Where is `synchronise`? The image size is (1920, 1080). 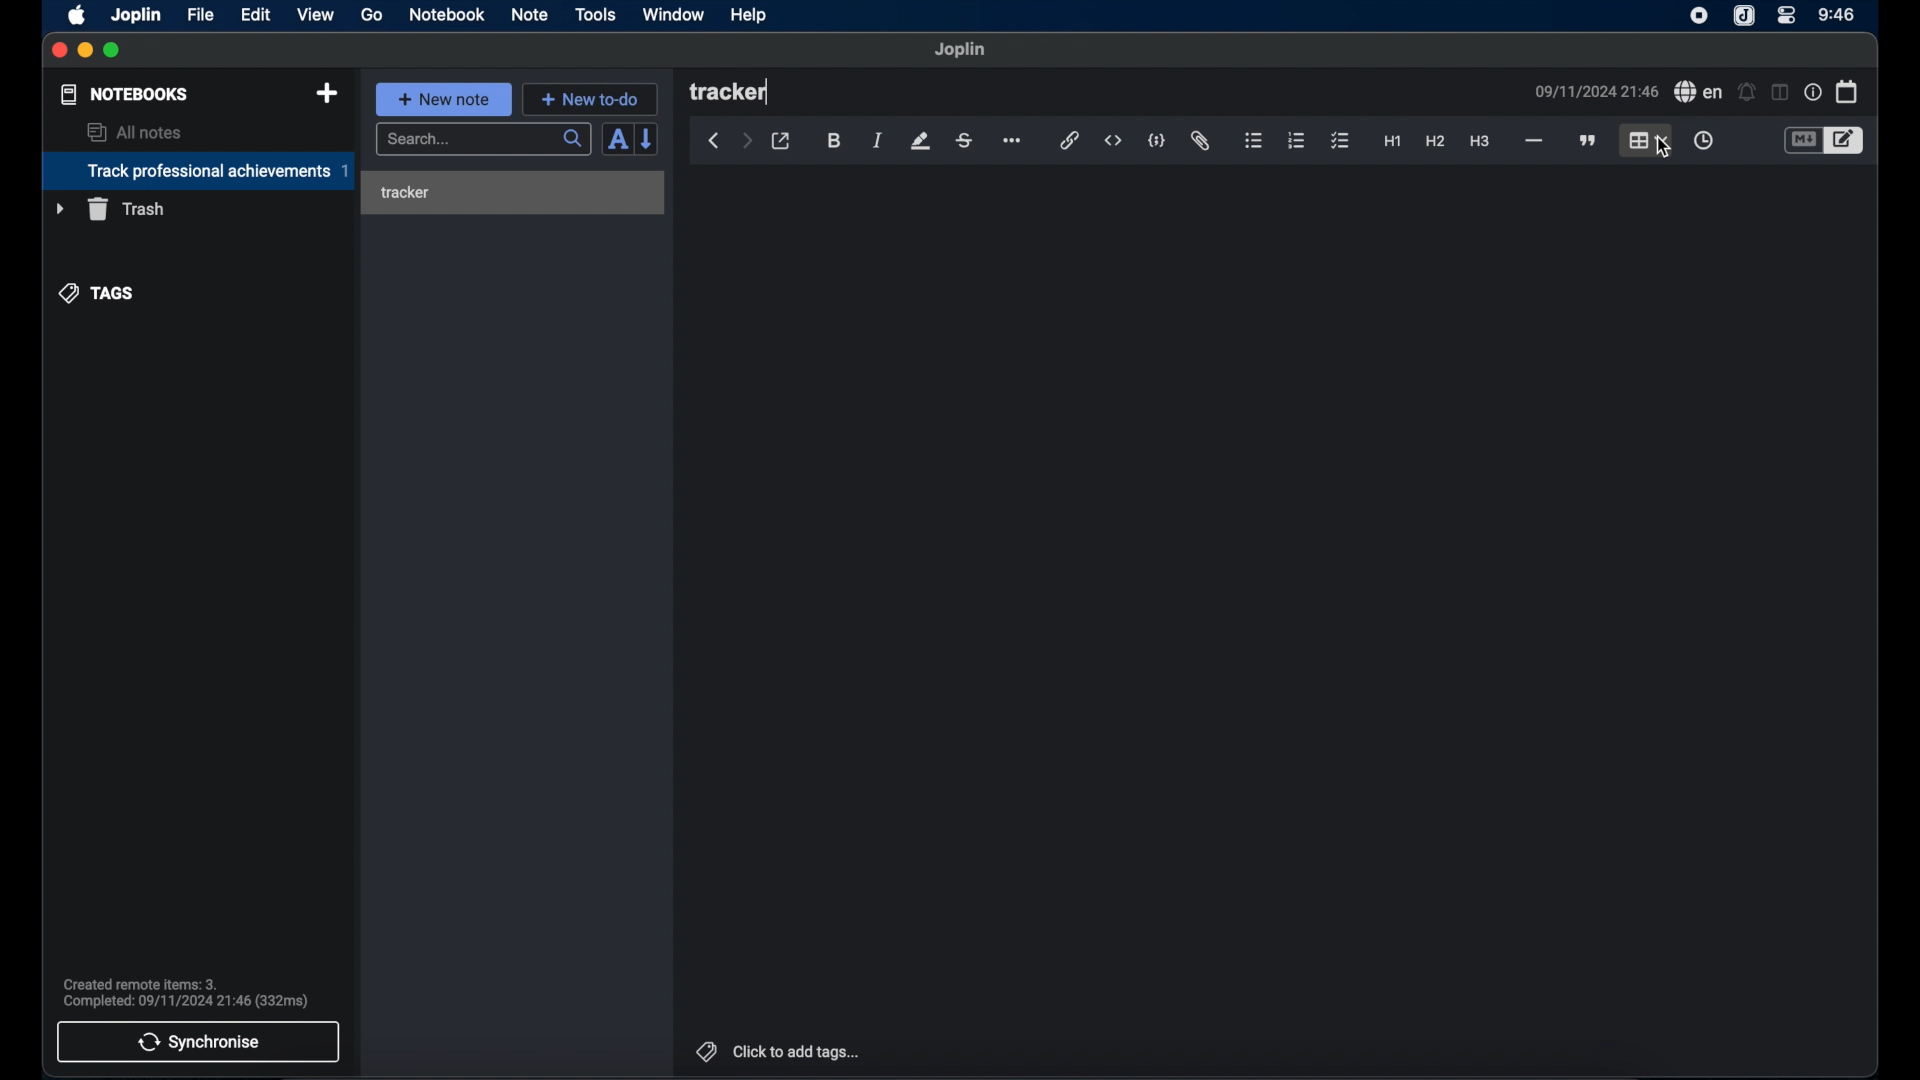
synchronise is located at coordinates (199, 1042).